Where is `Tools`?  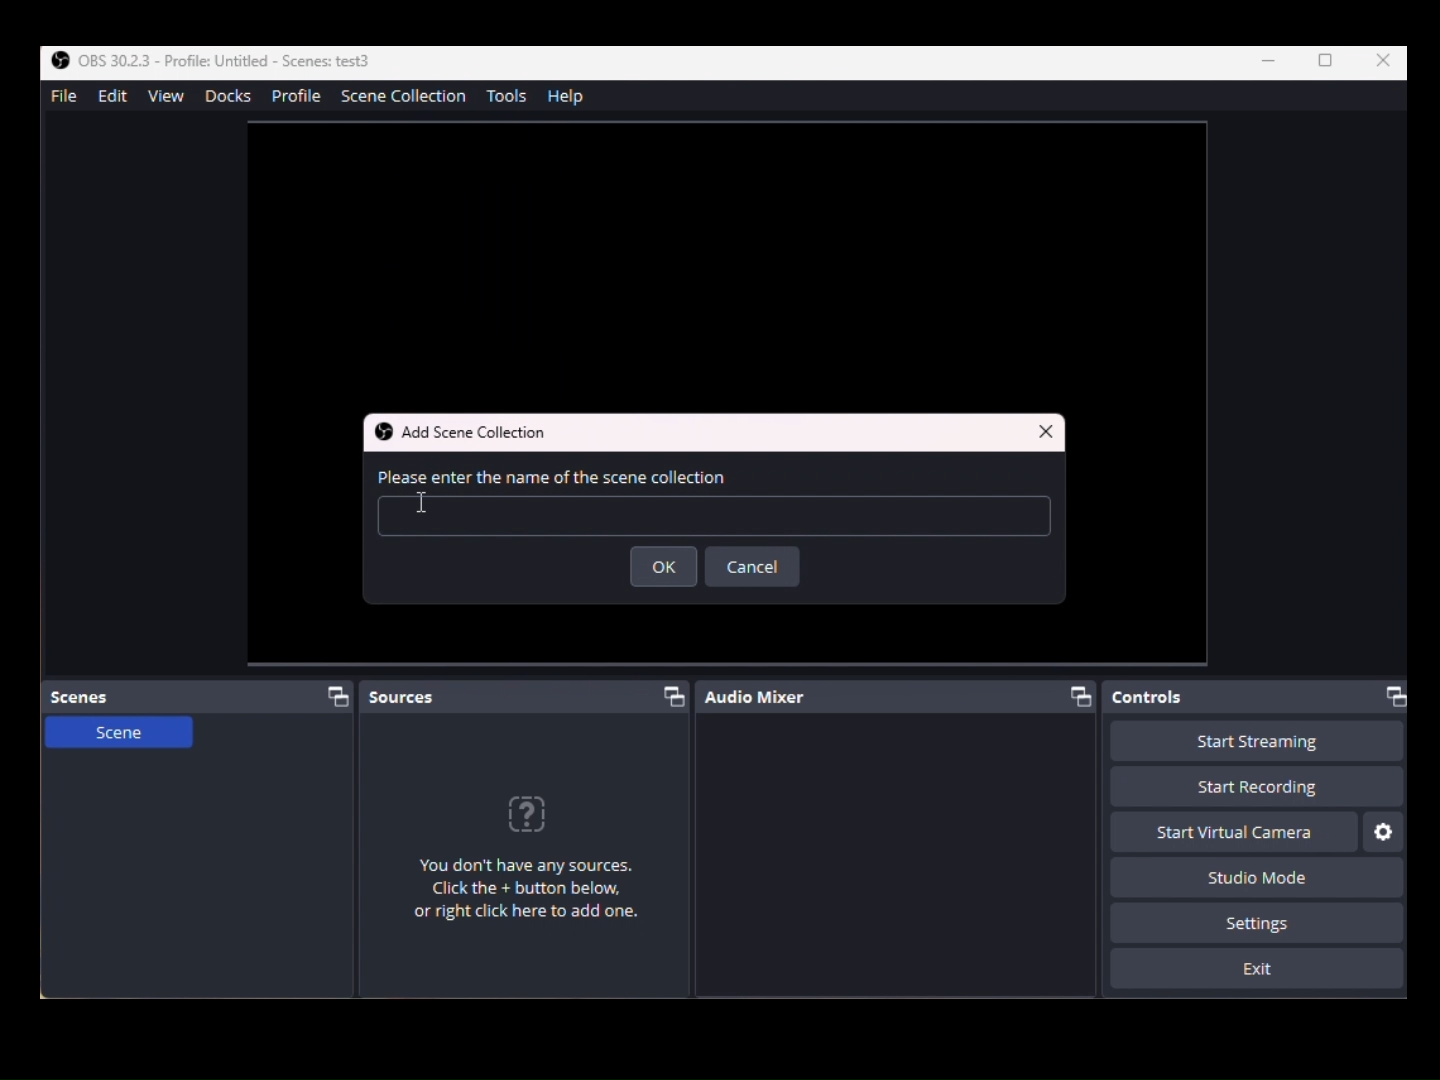 Tools is located at coordinates (511, 96).